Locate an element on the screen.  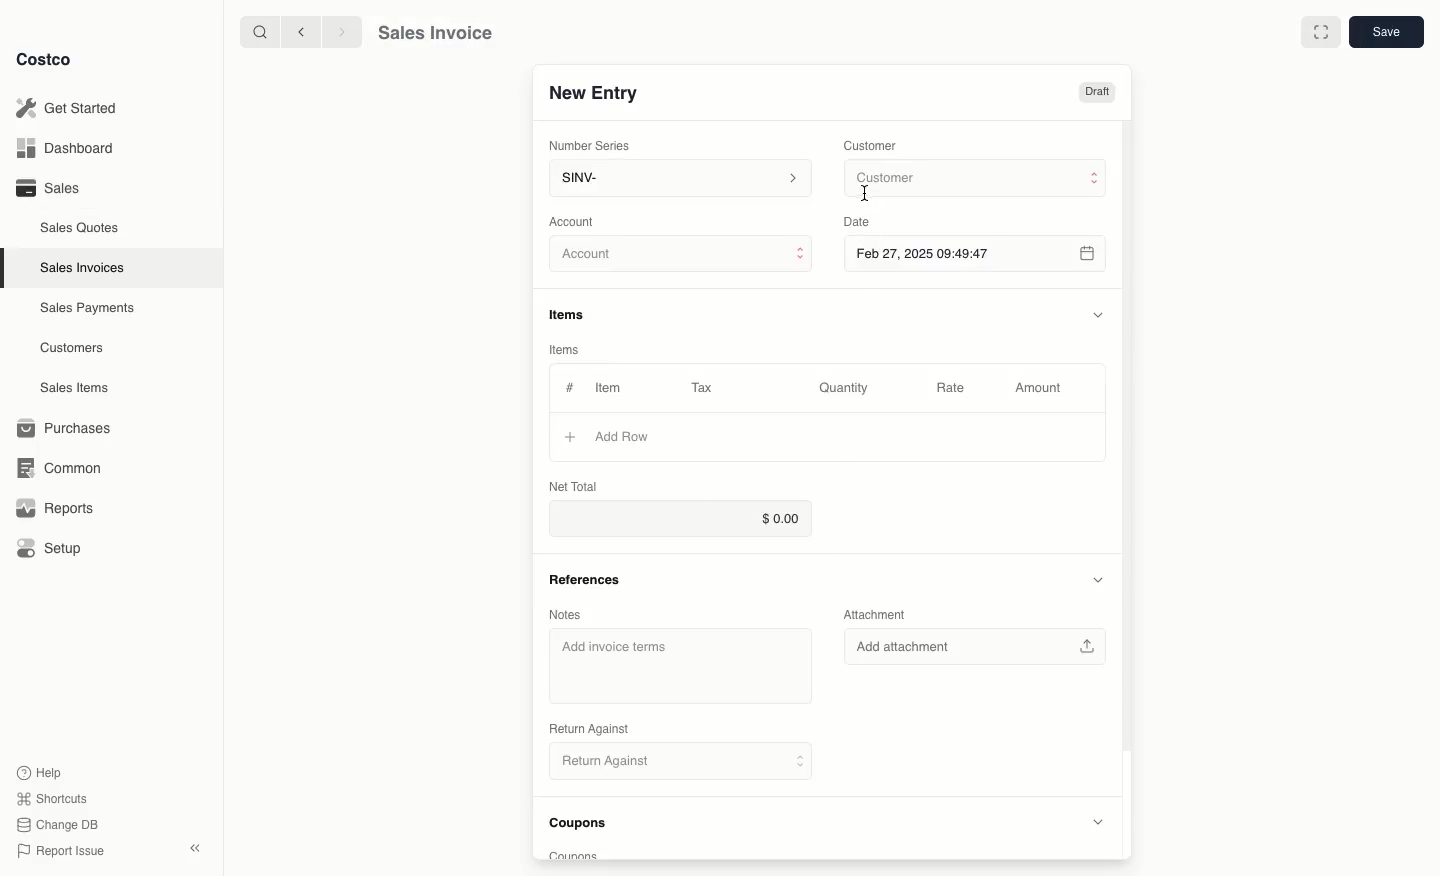
‘Add invoice terms is located at coordinates (618, 648).